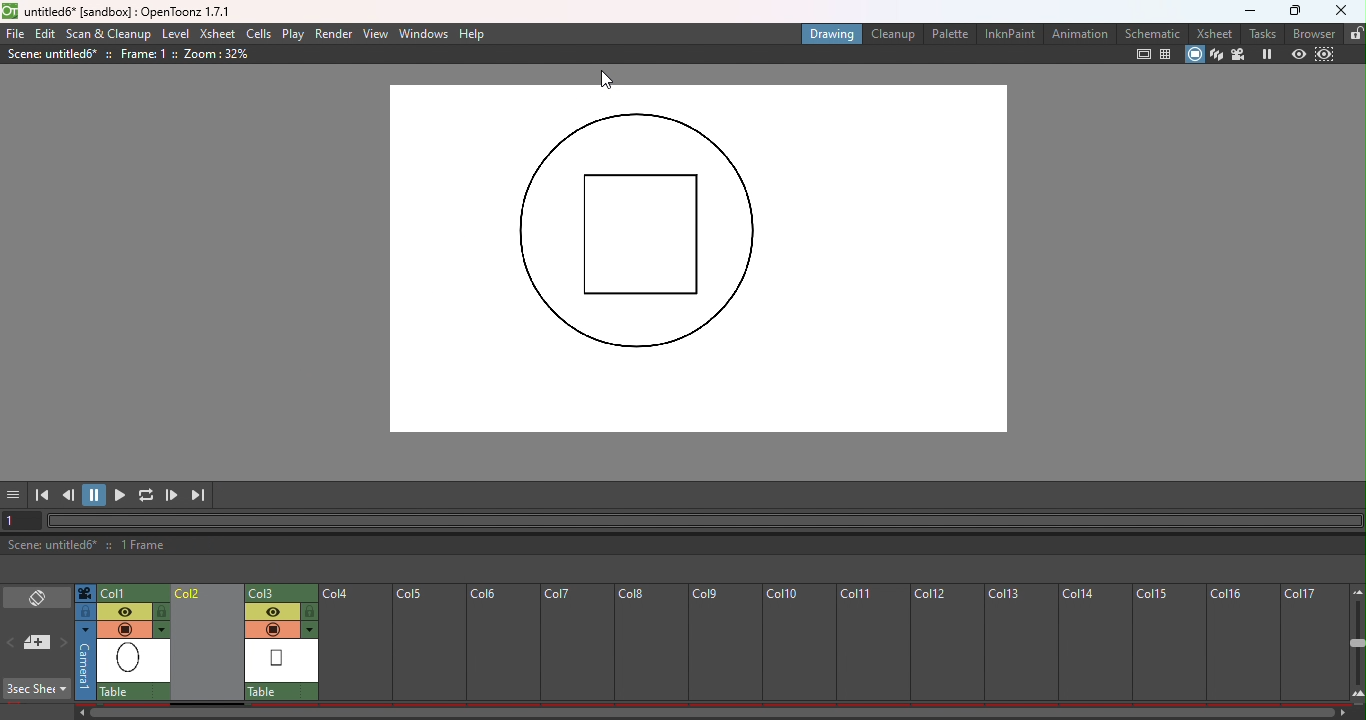 The image size is (1366, 720). I want to click on Minimize, so click(1245, 11).